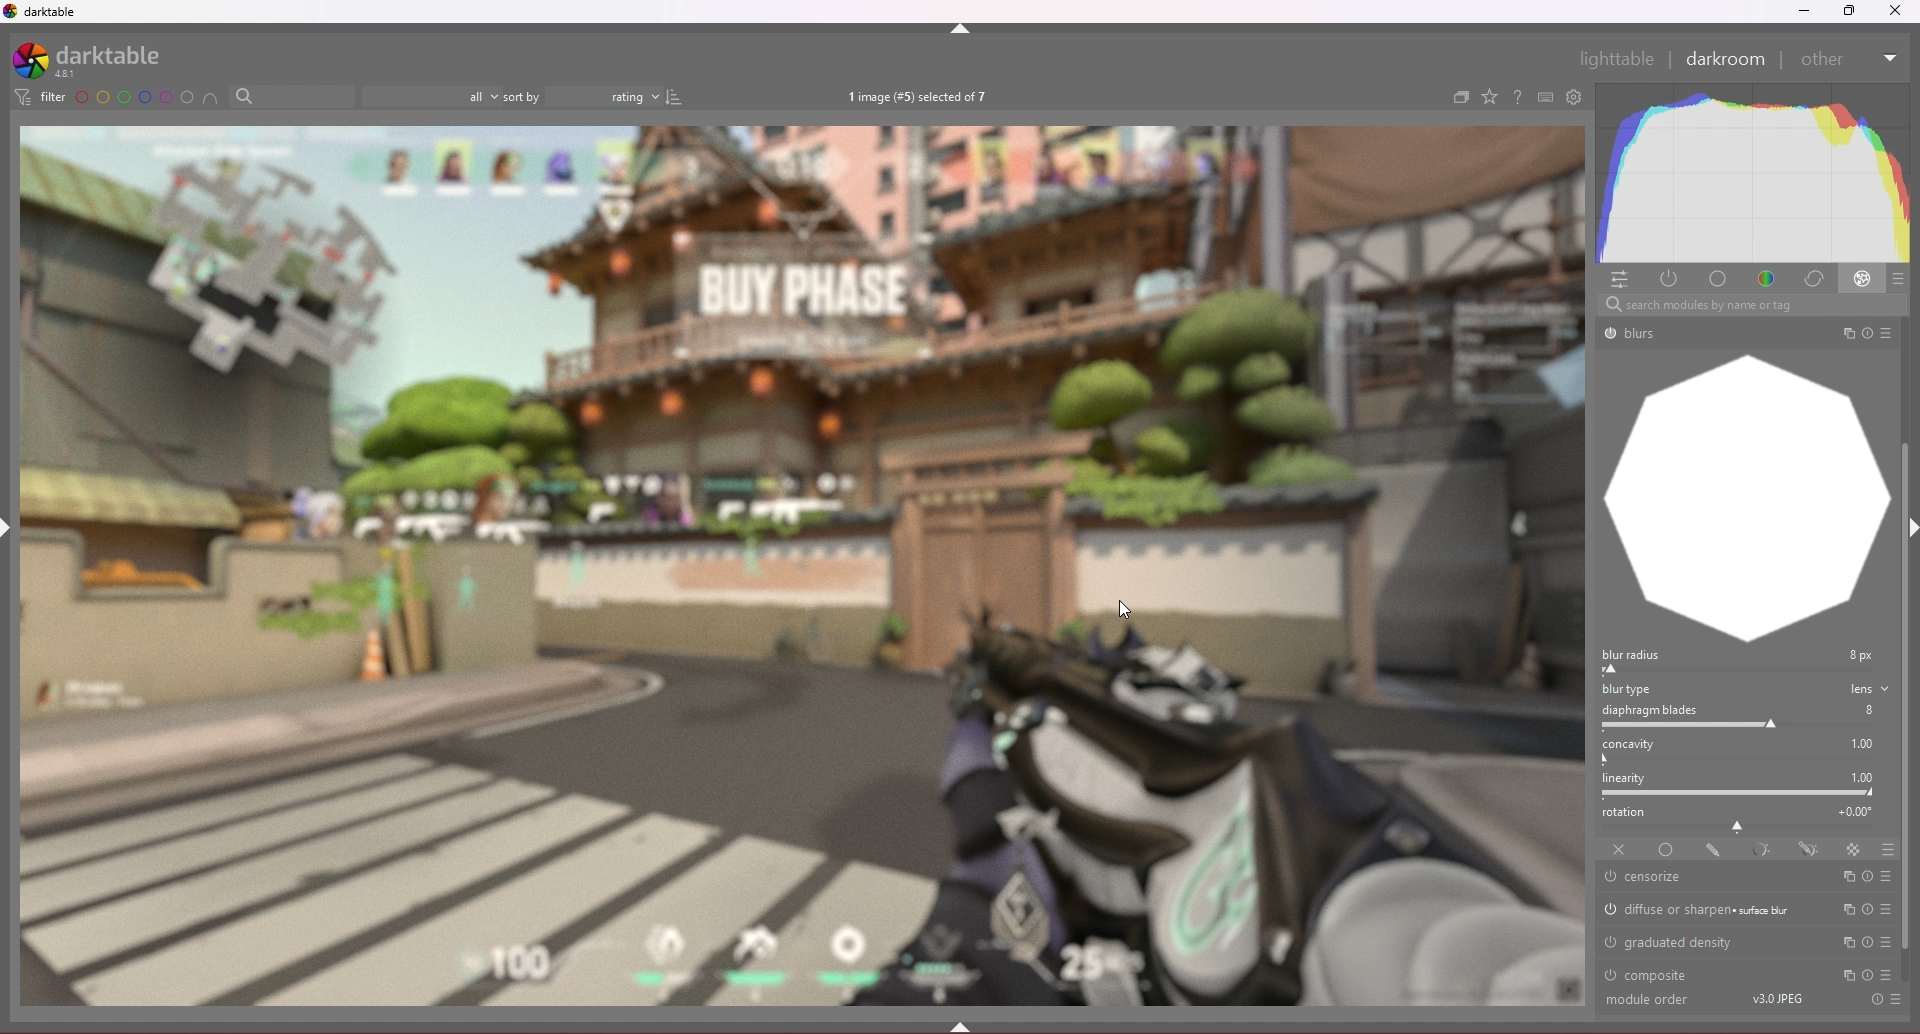  What do you see at coordinates (1618, 280) in the screenshot?
I see `quick access panel` at bounding box center [1618, 280].